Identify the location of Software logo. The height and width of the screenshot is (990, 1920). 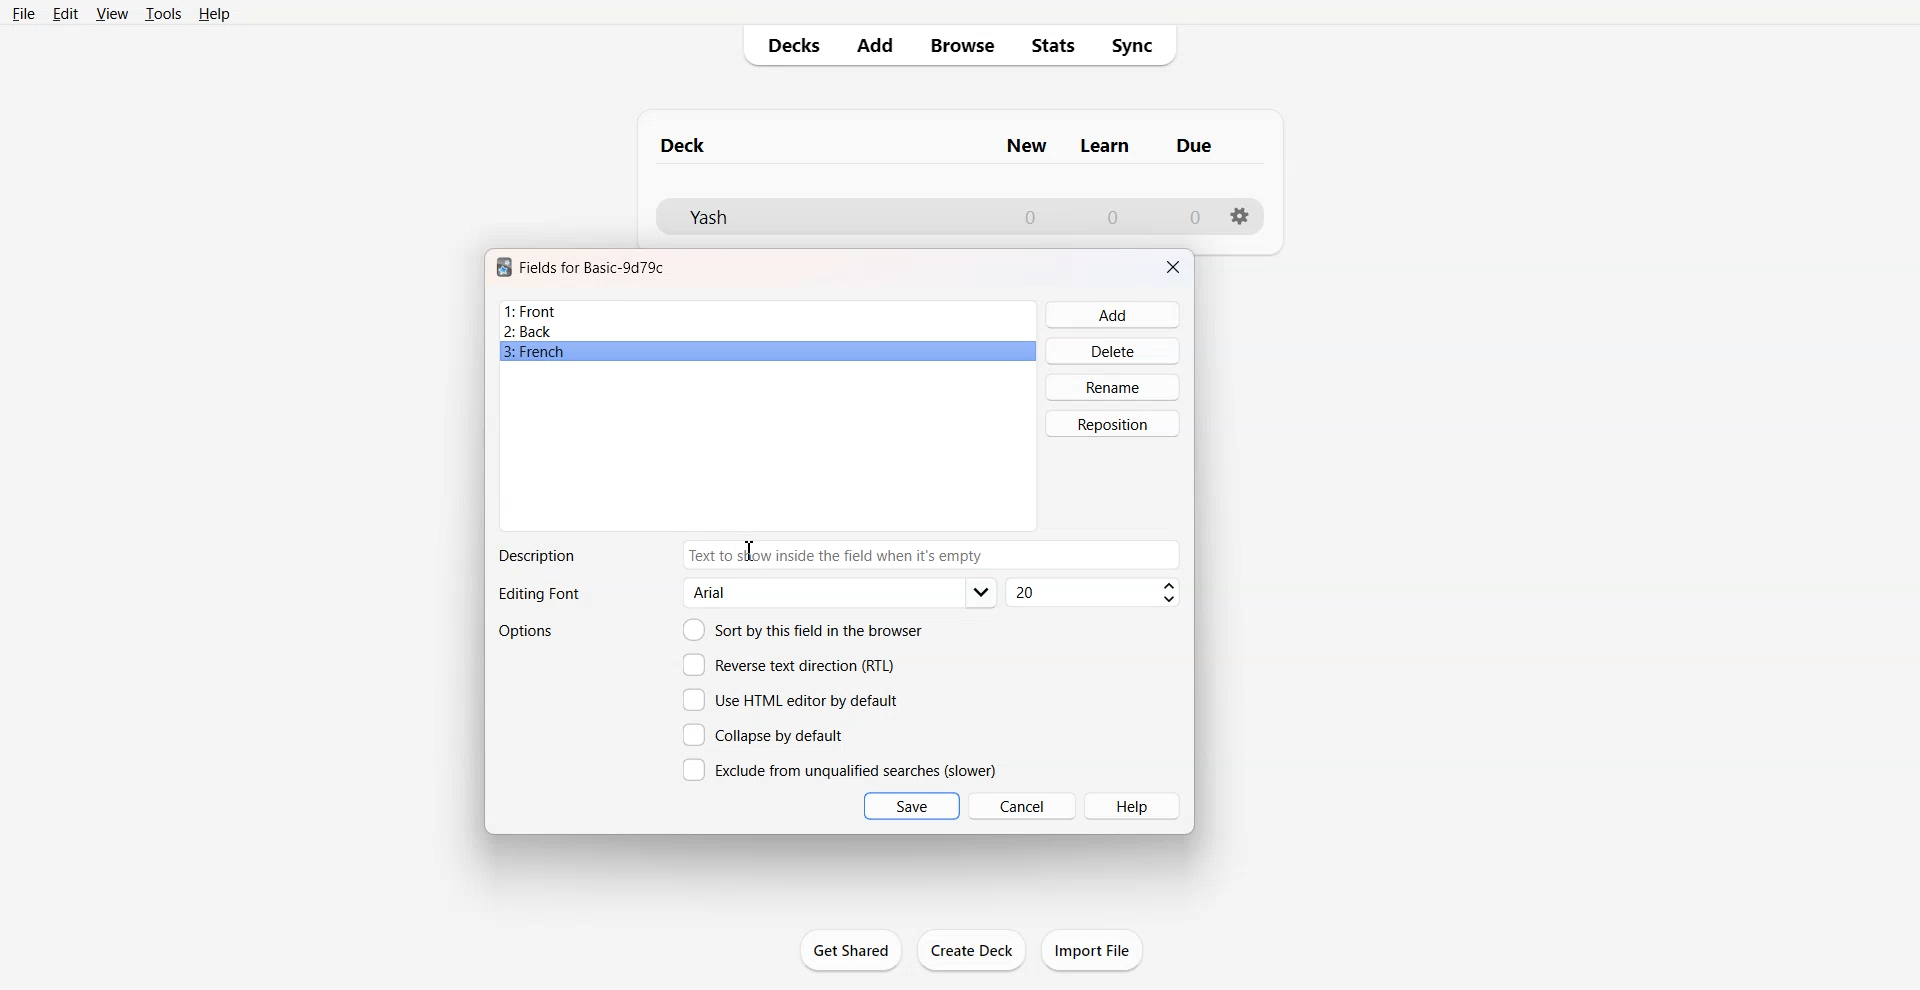
(504, 267).